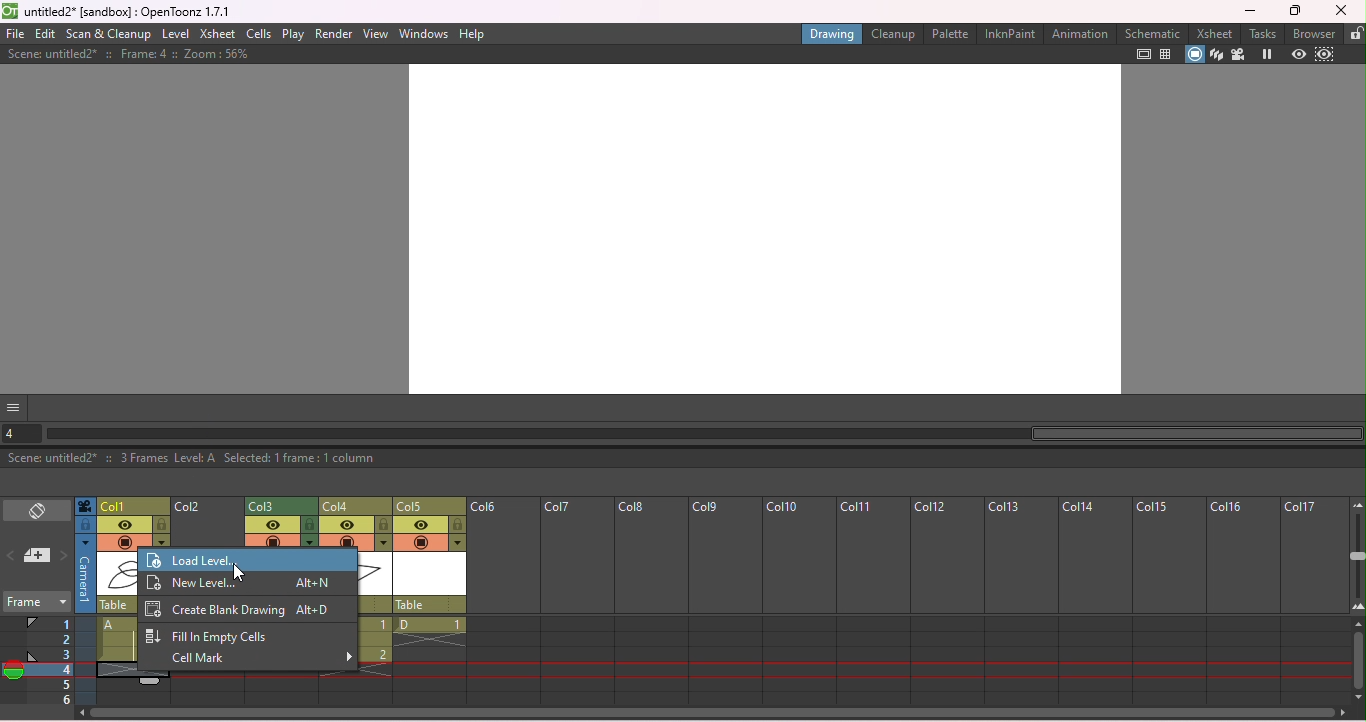 Image resolution: width=1366 pixels, height=722 pixels. Describe the element at coordinates (1196, 55) in the screenshot. I see `Camera stand view` at that location.